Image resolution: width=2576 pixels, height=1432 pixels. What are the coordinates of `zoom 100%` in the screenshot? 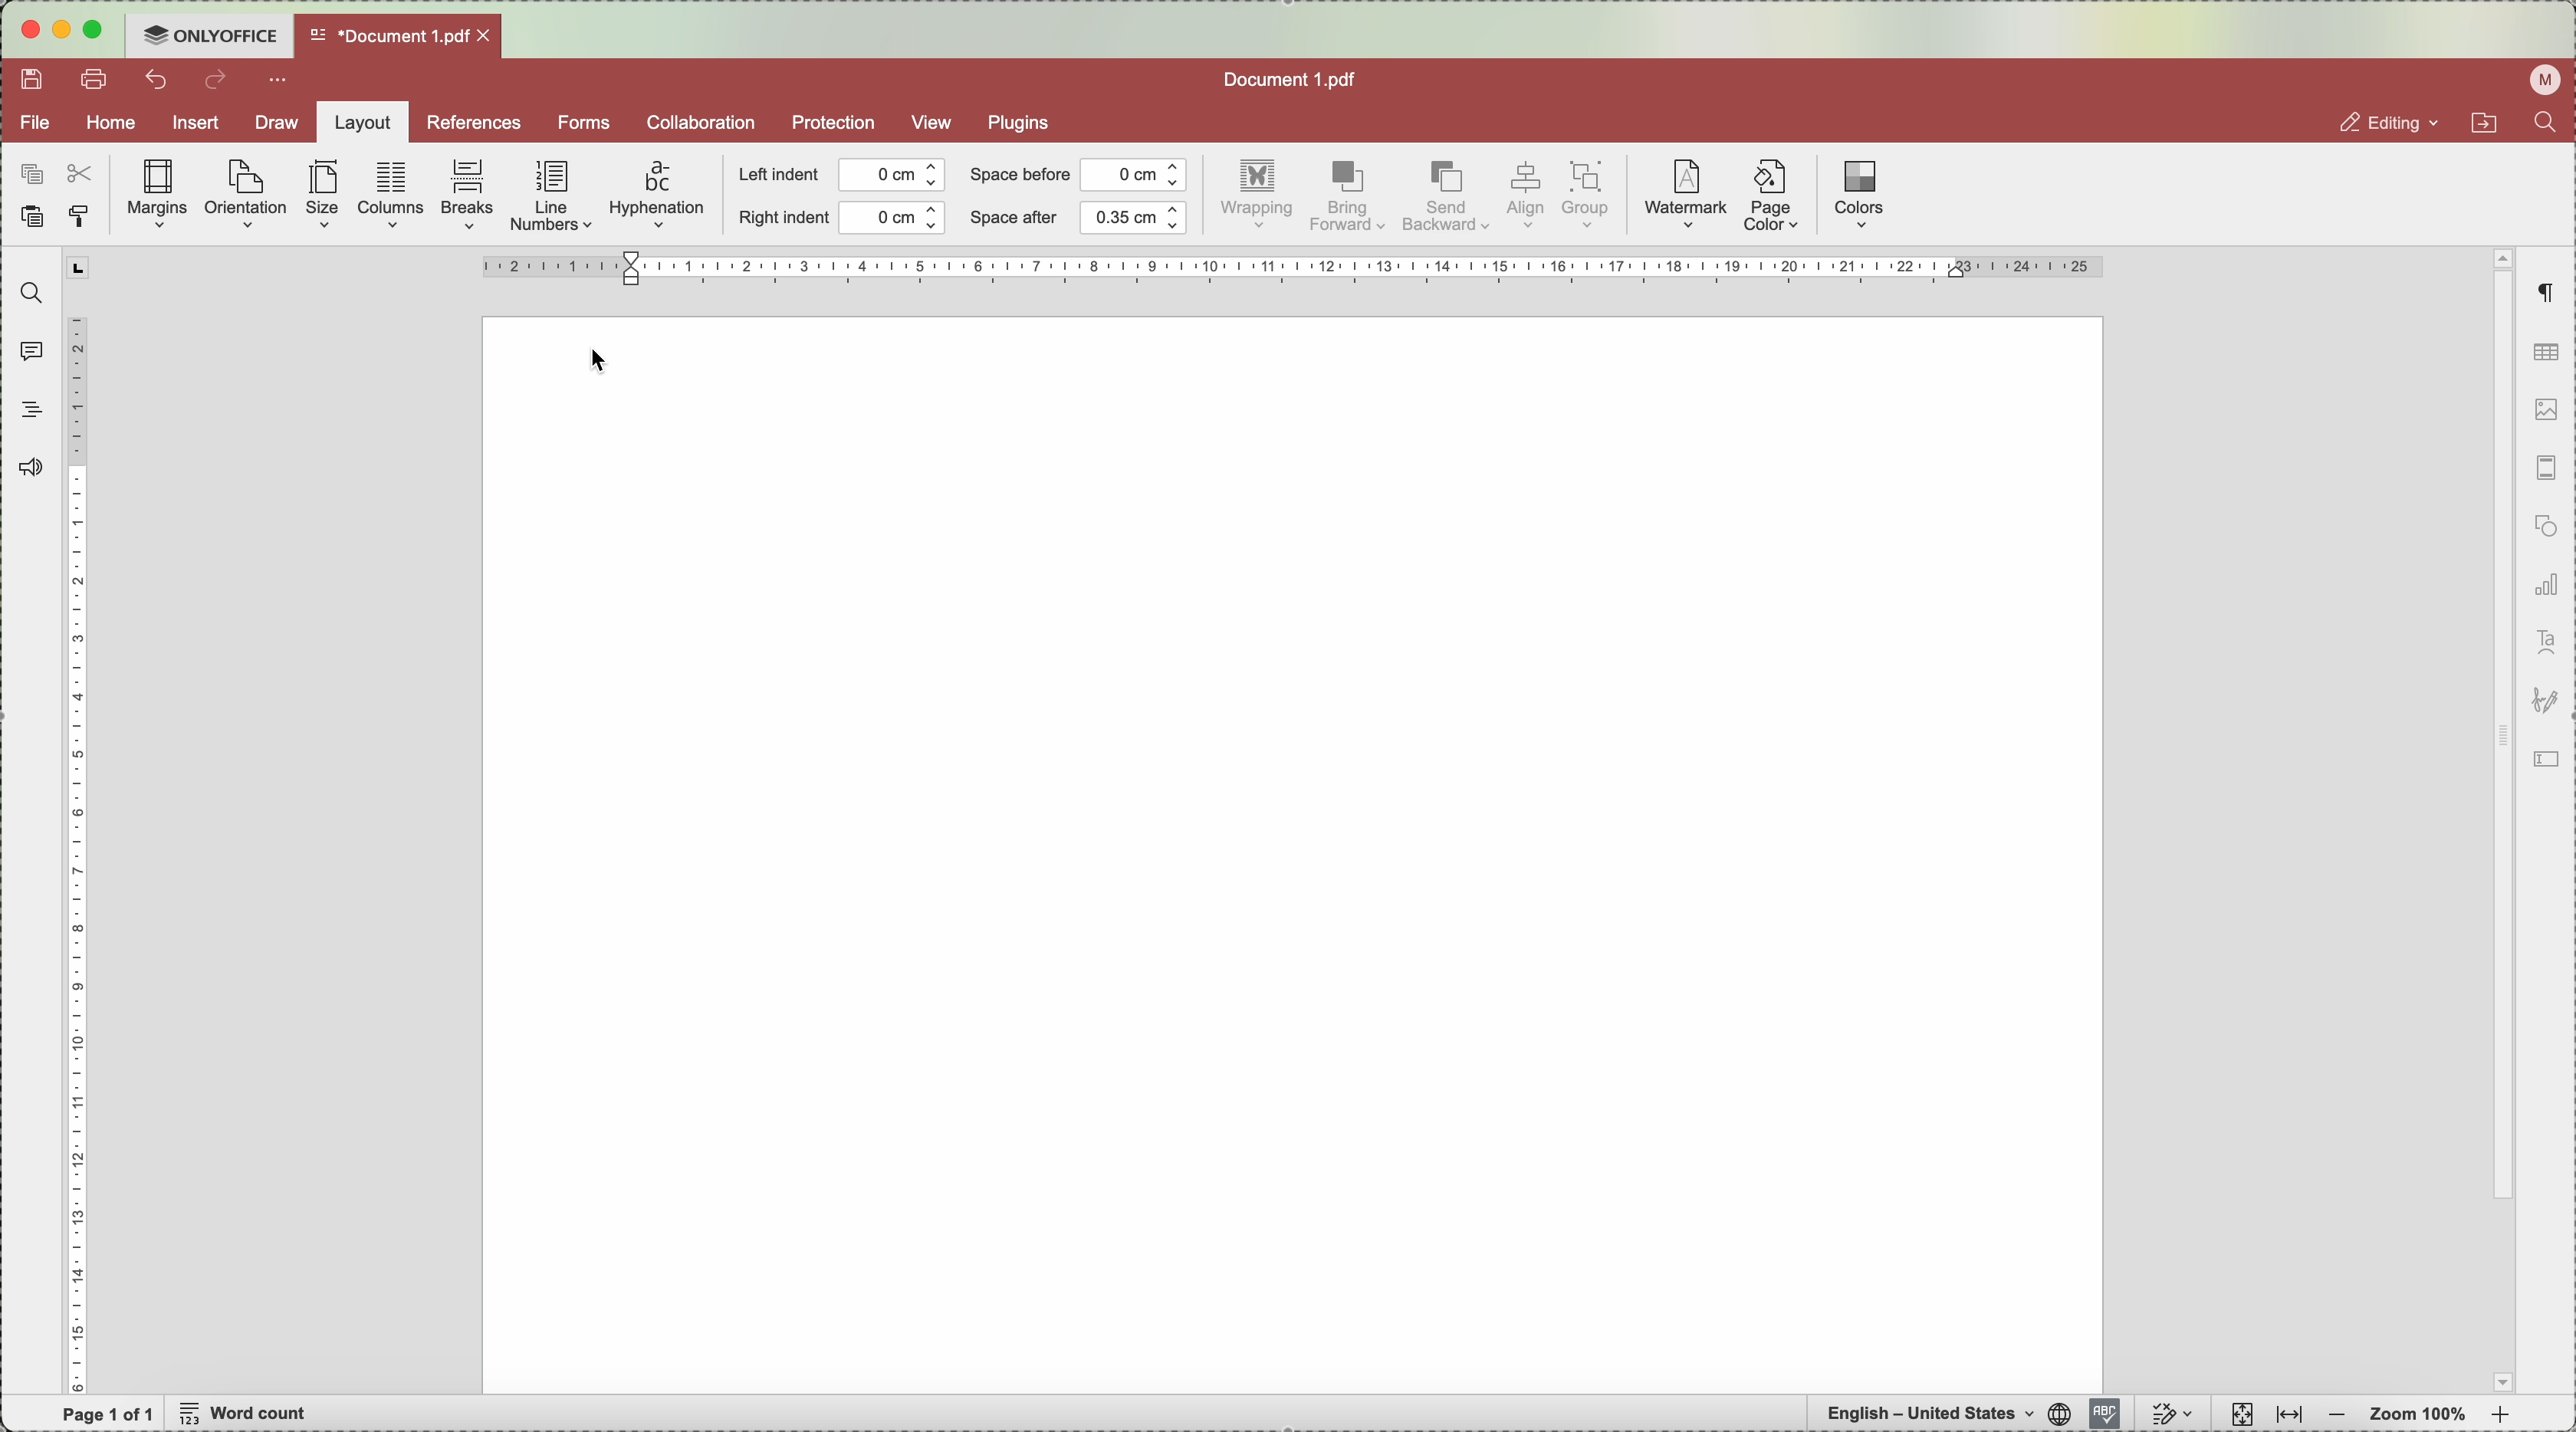 It's located at (2420, 1414).